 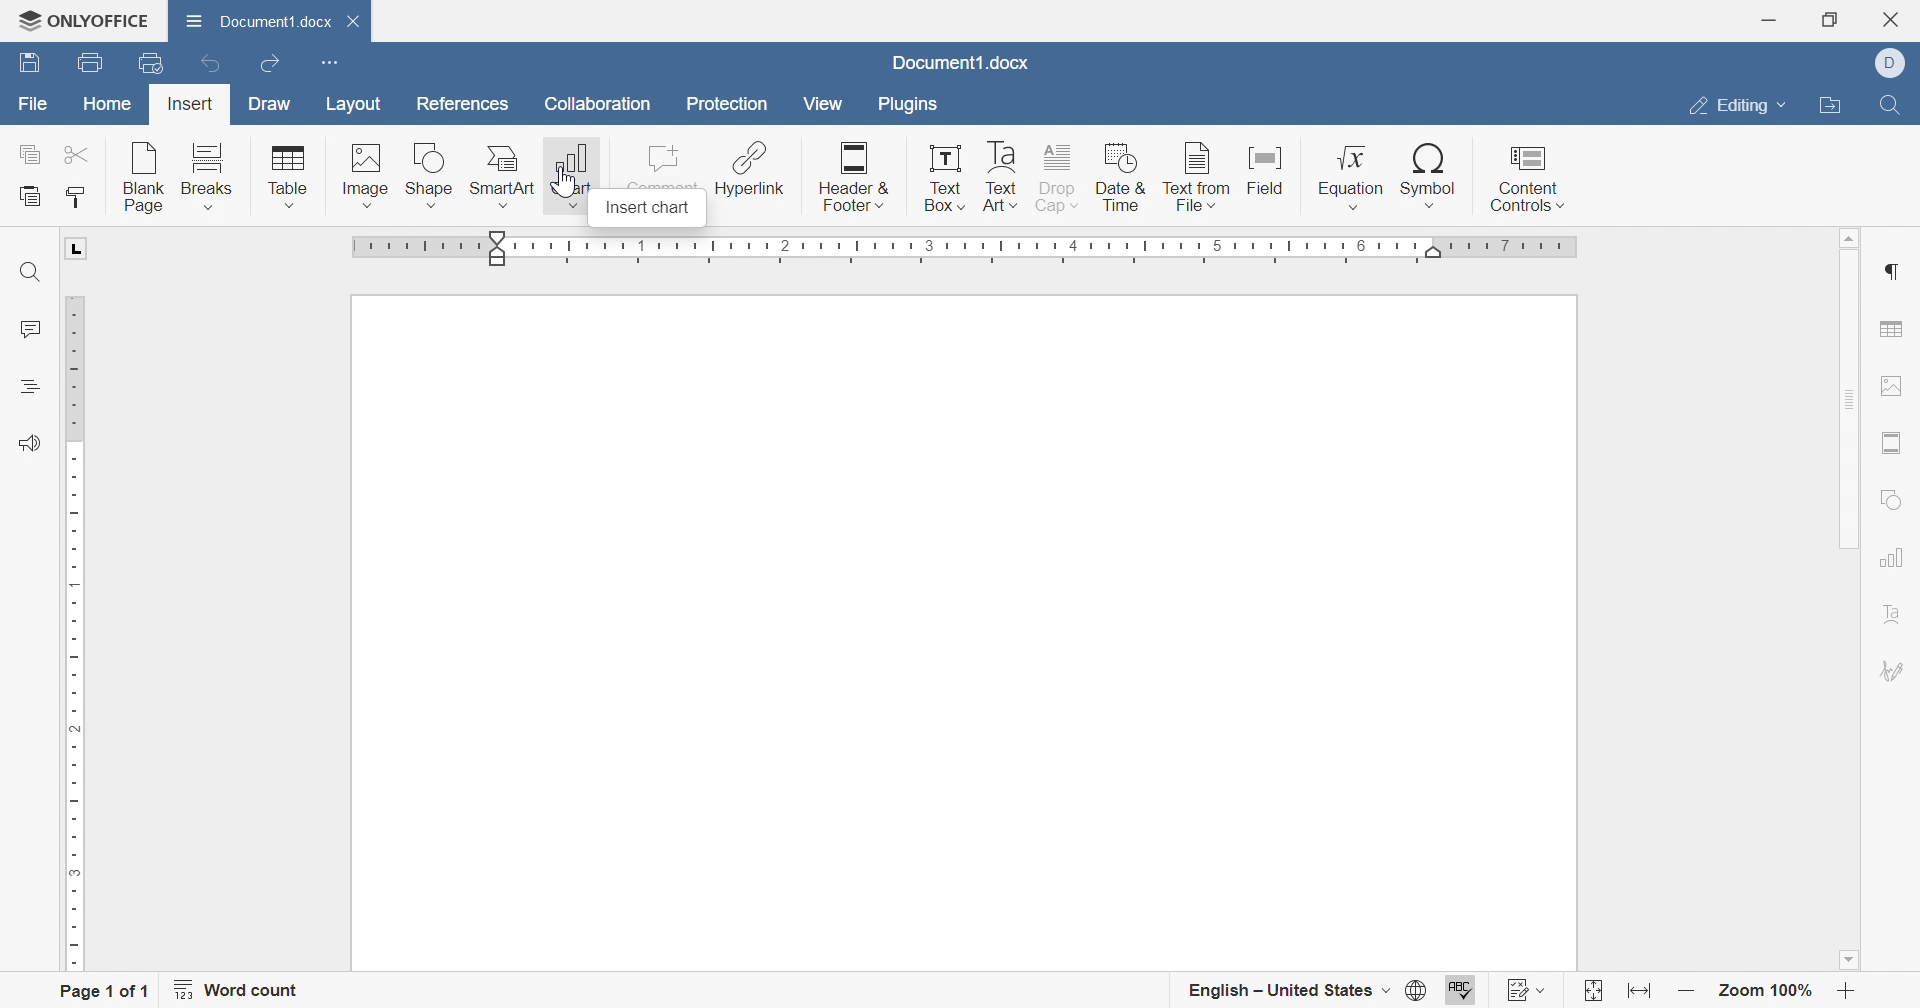 I want to click on Equation, so click(x=1348, y=176).